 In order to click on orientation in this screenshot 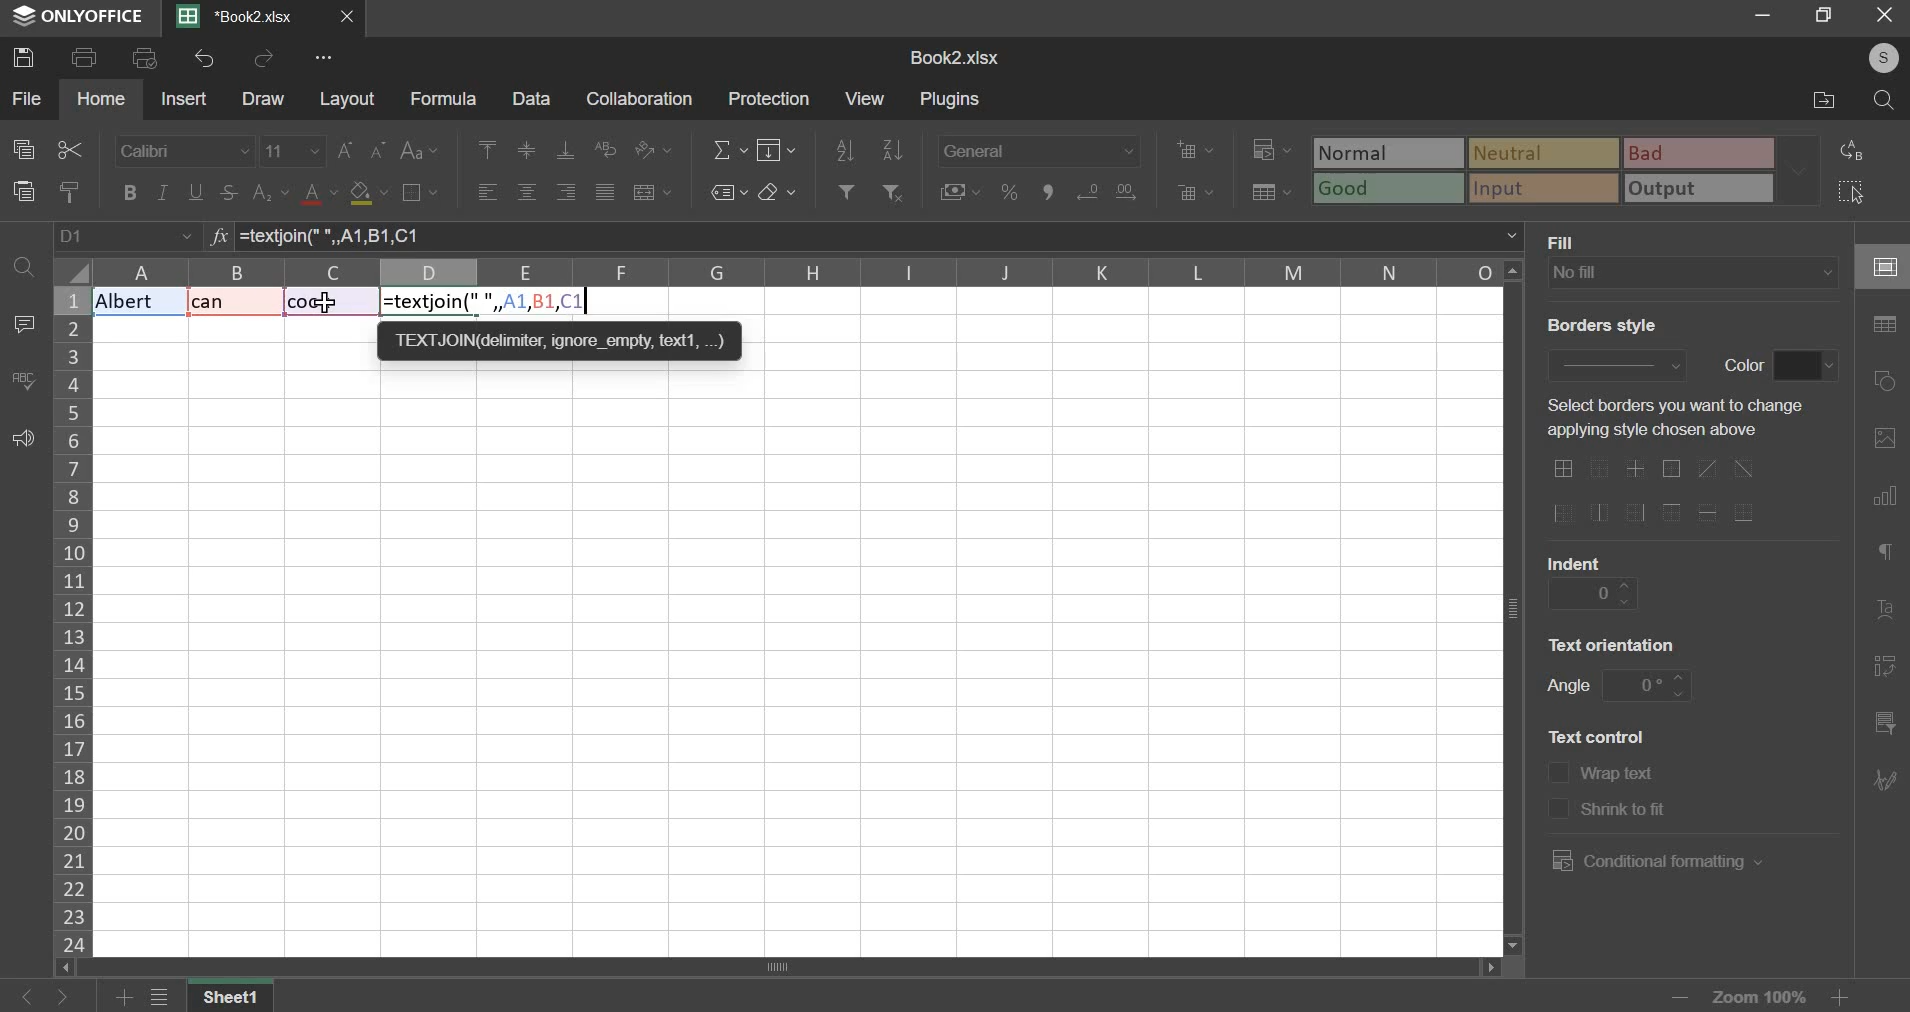, I will do `click(653, 149)`.